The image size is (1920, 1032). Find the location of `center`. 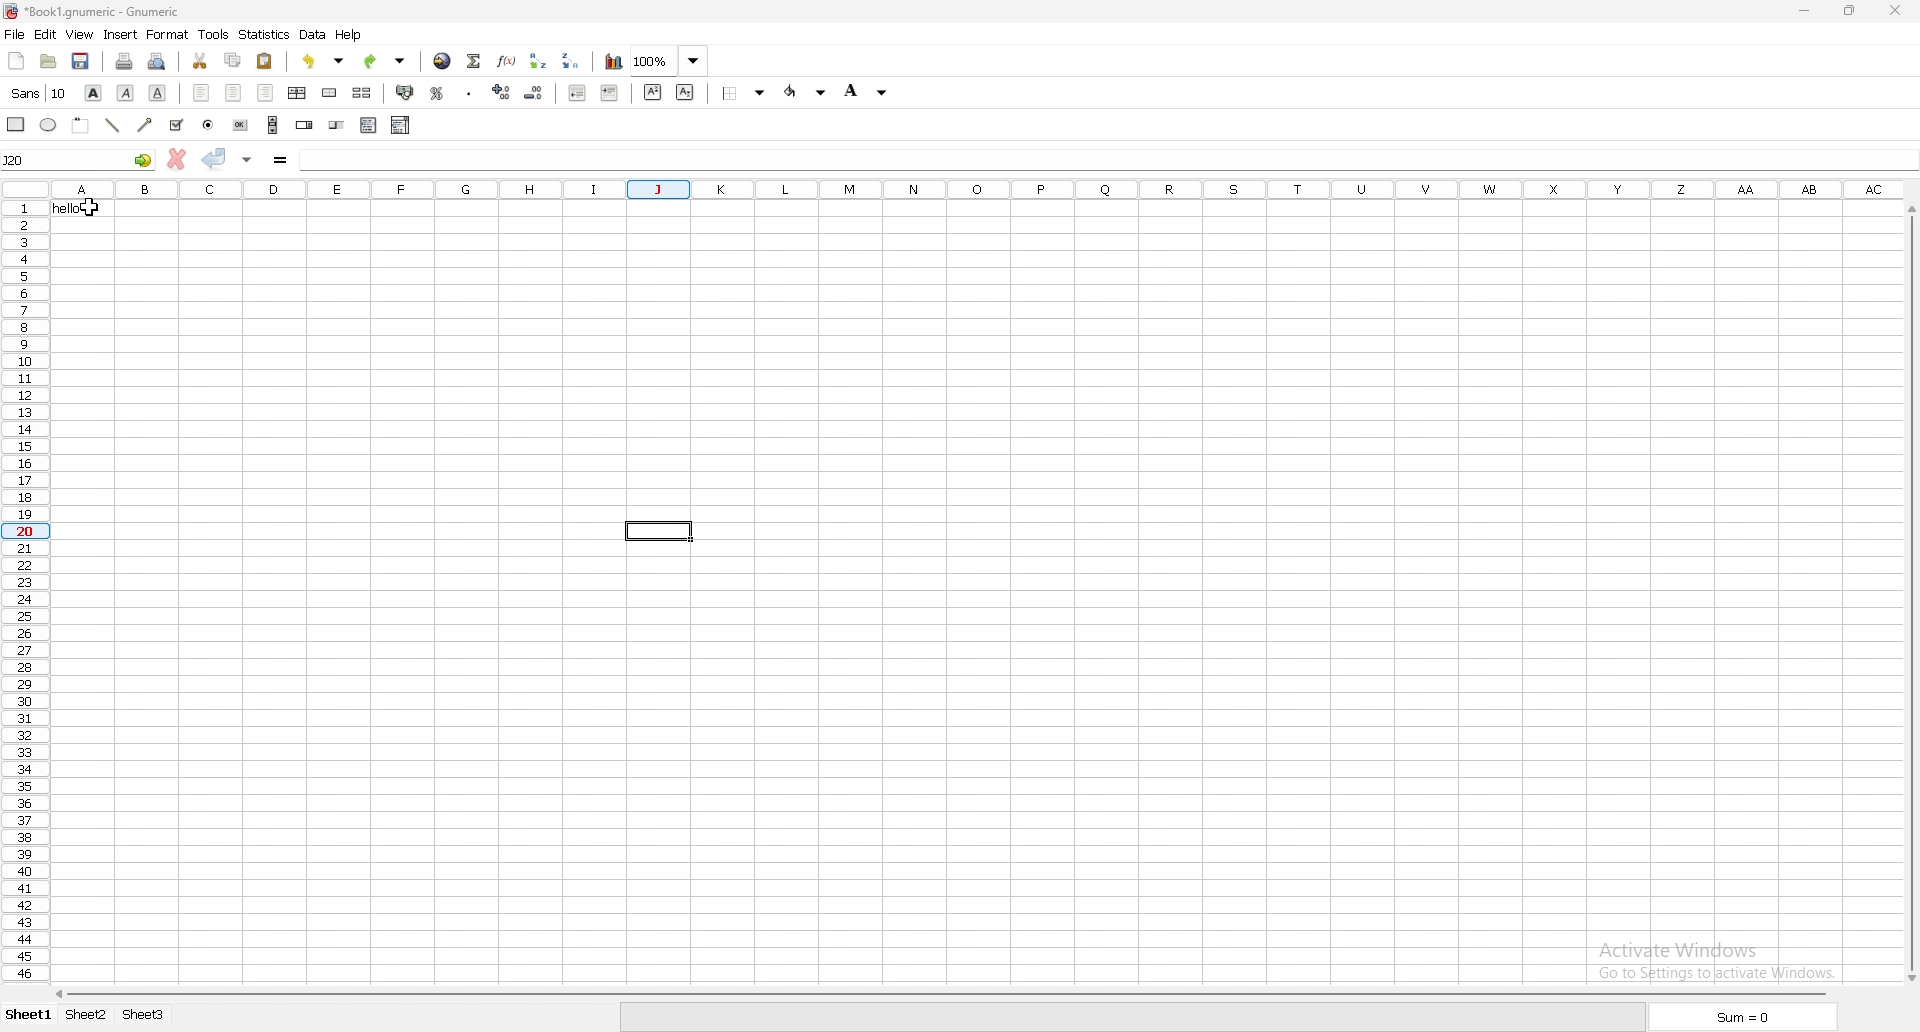

center is located at coordinates (234, 92).